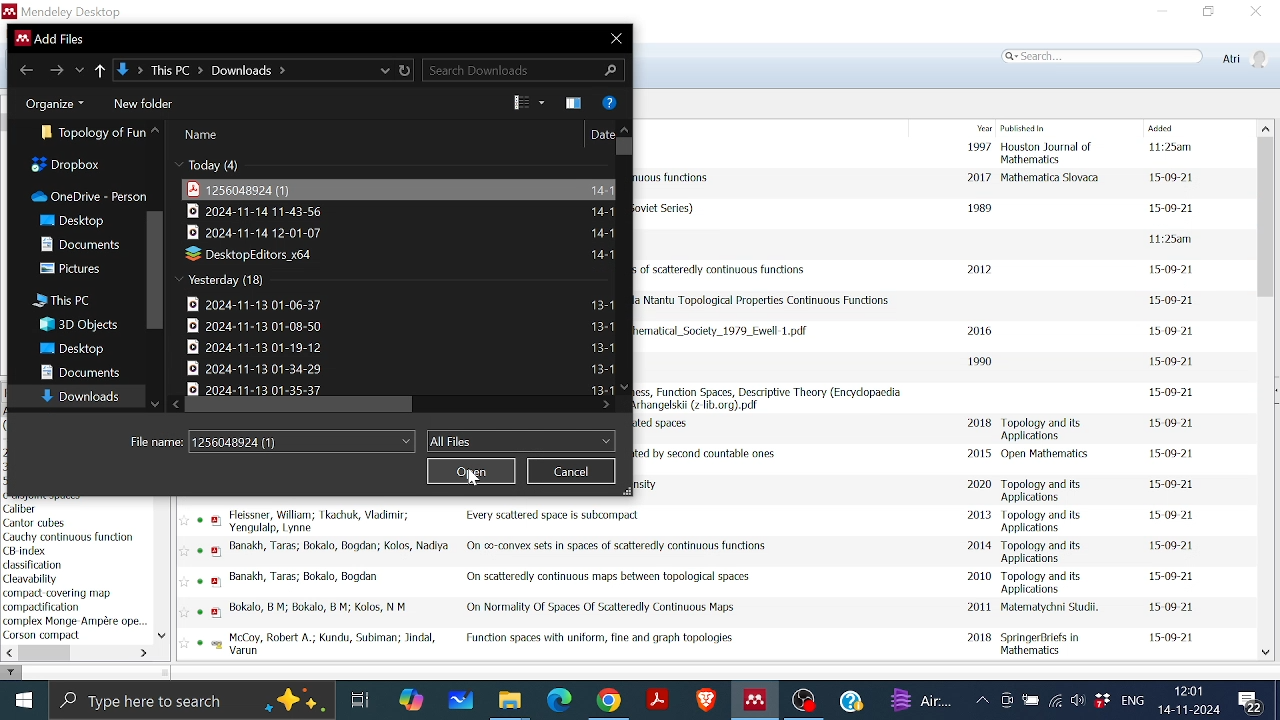 The image size is (1280, 720). Describe the element at coordinates (144, 103) in the screenshot. I see `New folder` at that location.